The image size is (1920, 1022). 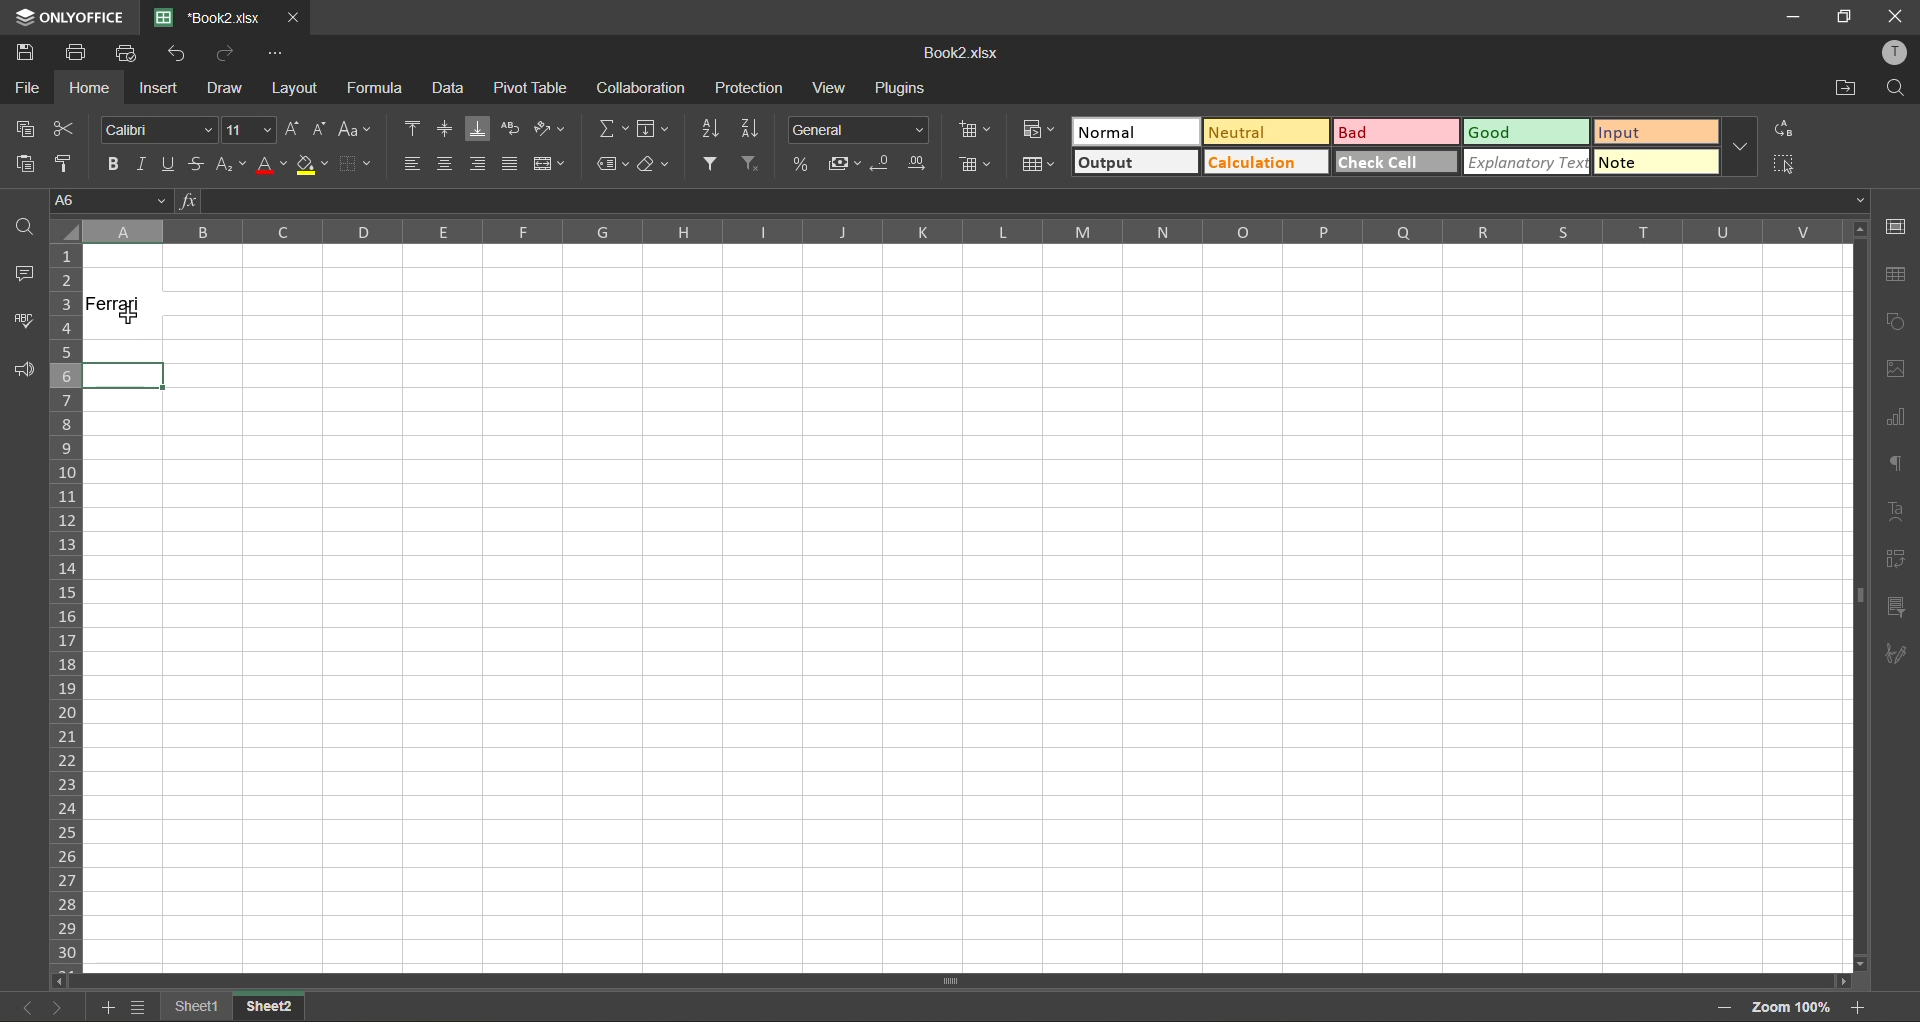 What do you see at coordinates (959, 47) in the screenshot?
I see `Book2 xlsx` at bounding box center [959, 47].